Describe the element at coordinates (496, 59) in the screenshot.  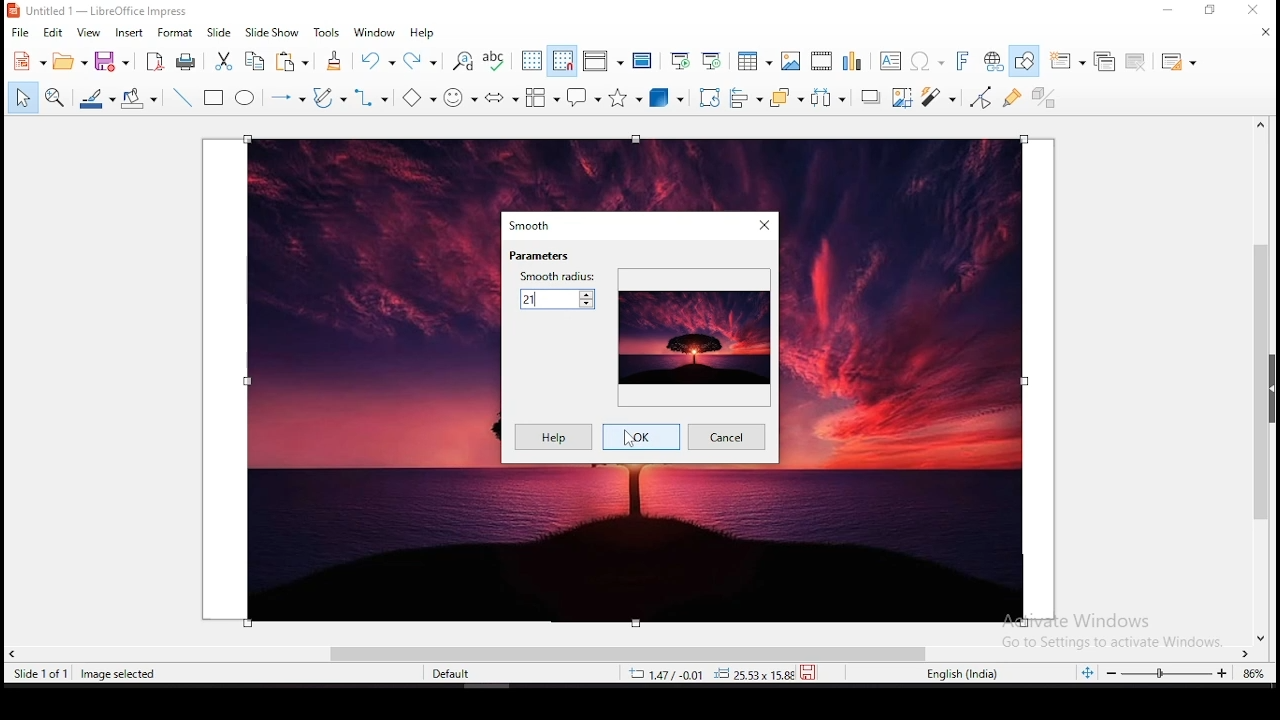
I see `spell check` at that location.